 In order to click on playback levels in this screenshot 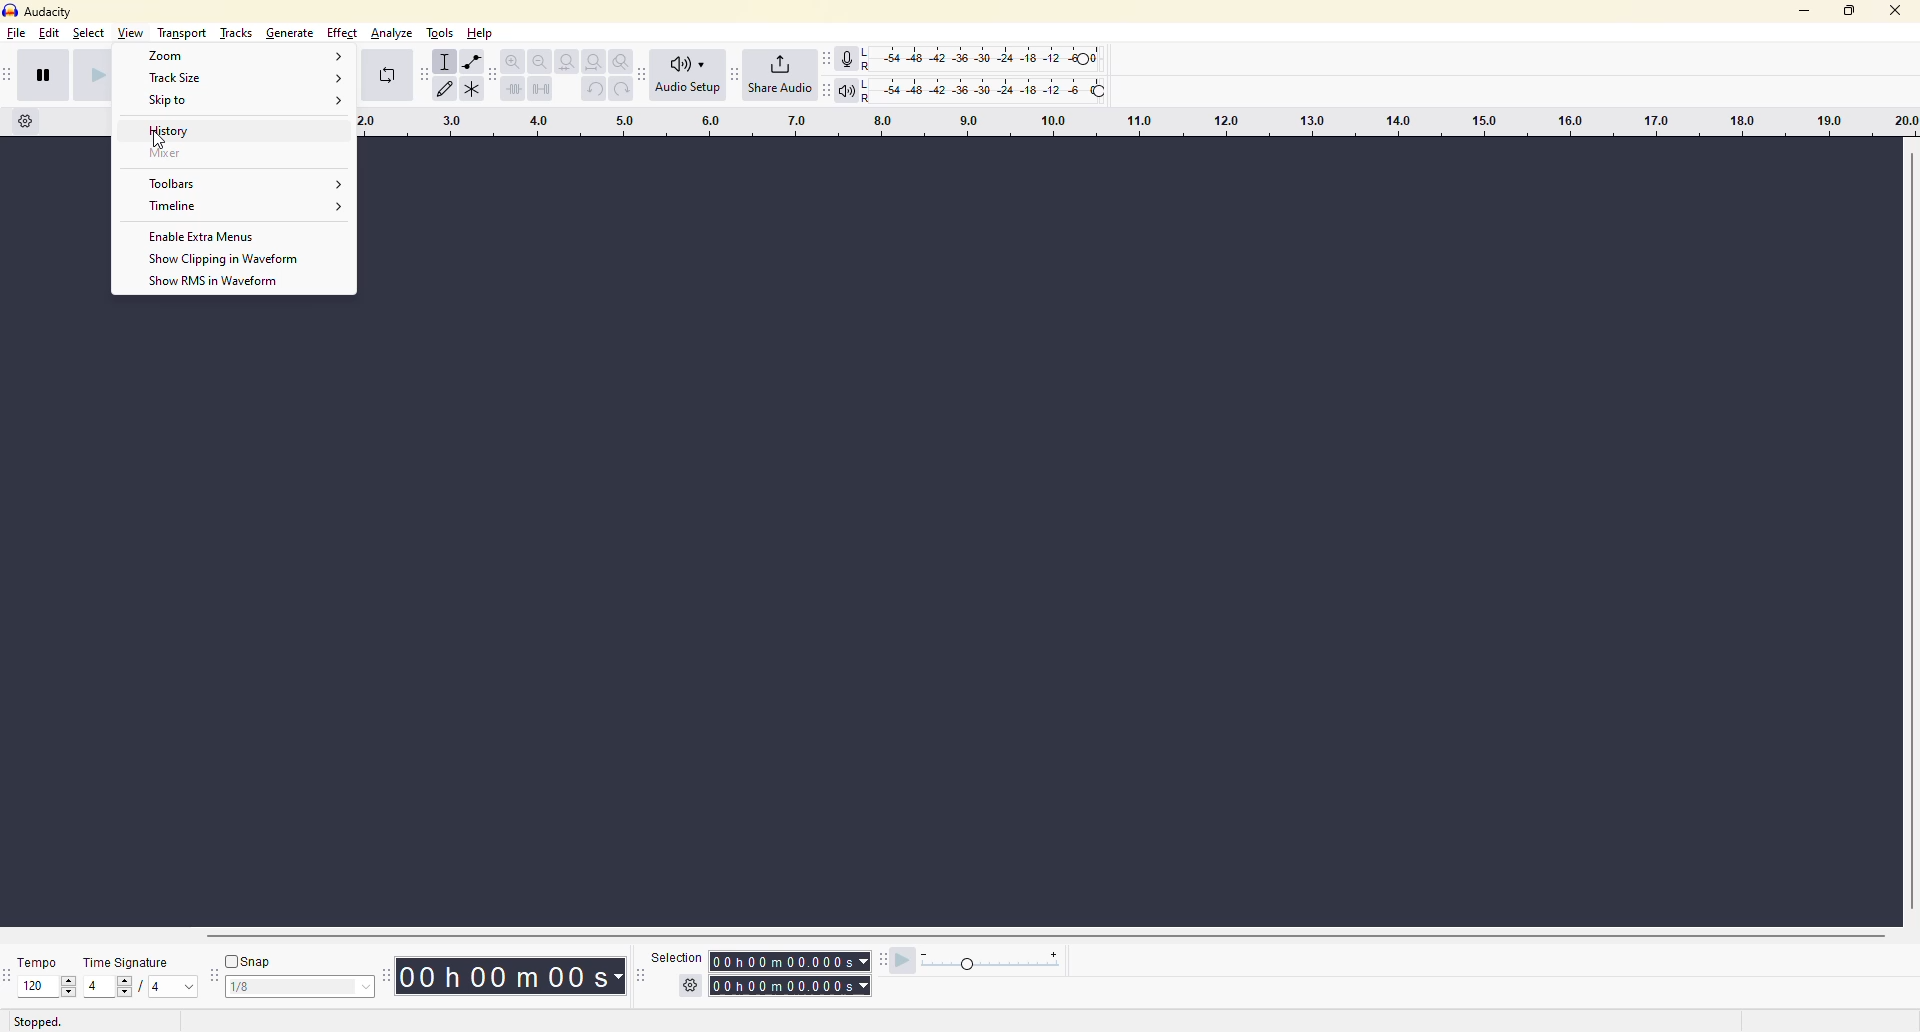, I will do `click(1008, 88)`.